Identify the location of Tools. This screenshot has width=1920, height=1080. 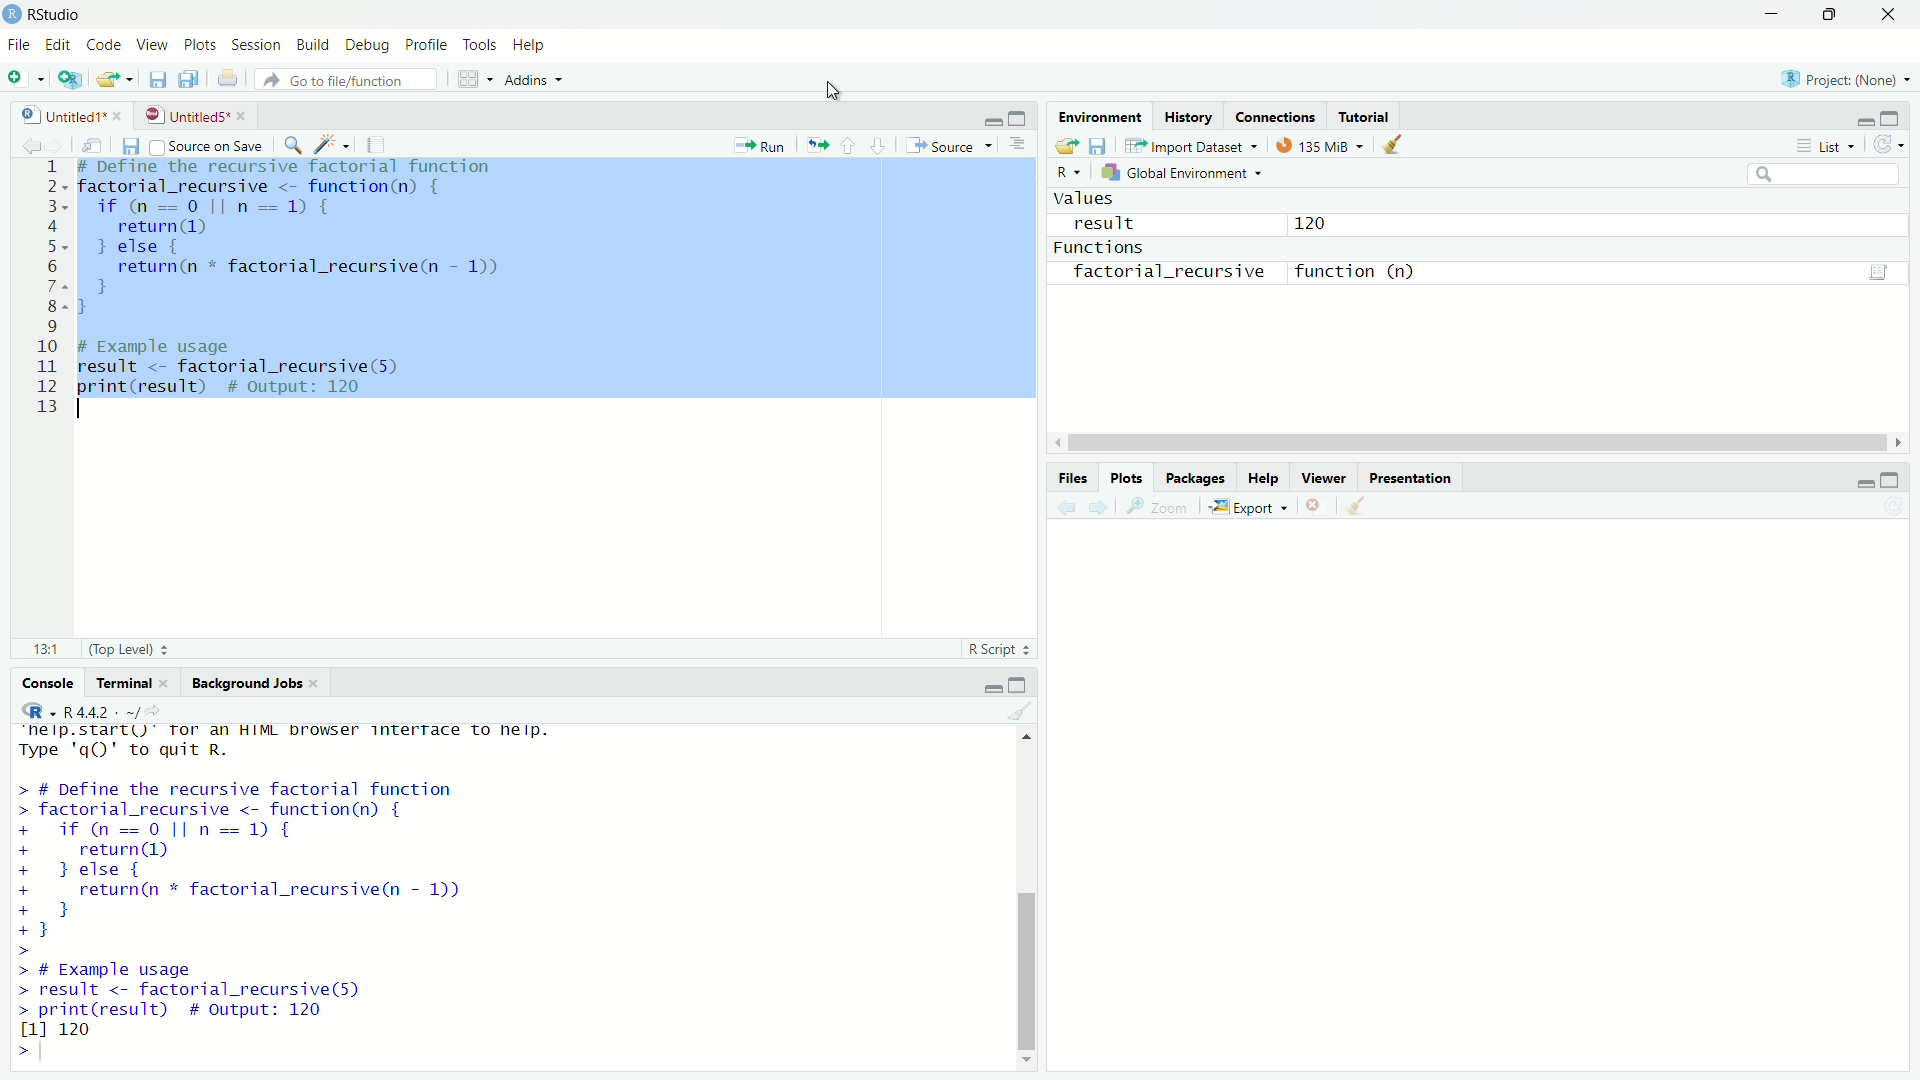
(475, 45).